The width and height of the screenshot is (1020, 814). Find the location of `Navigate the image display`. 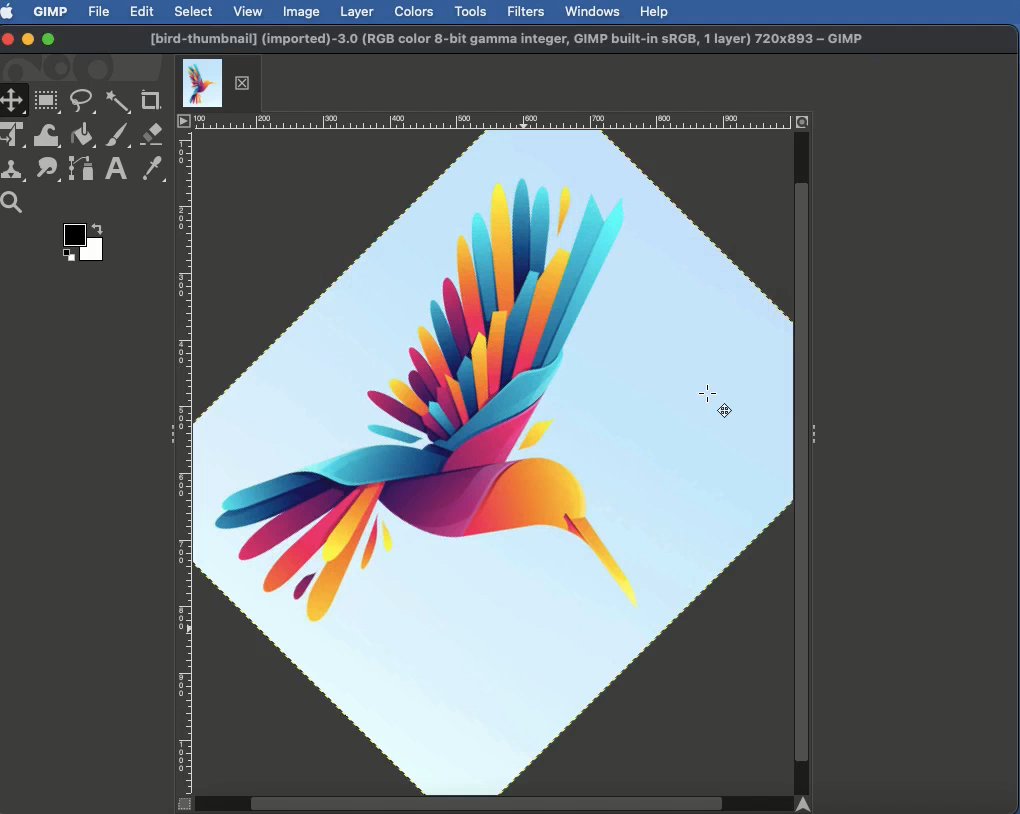

Navigate the image display is located at coordinates (809, 804).